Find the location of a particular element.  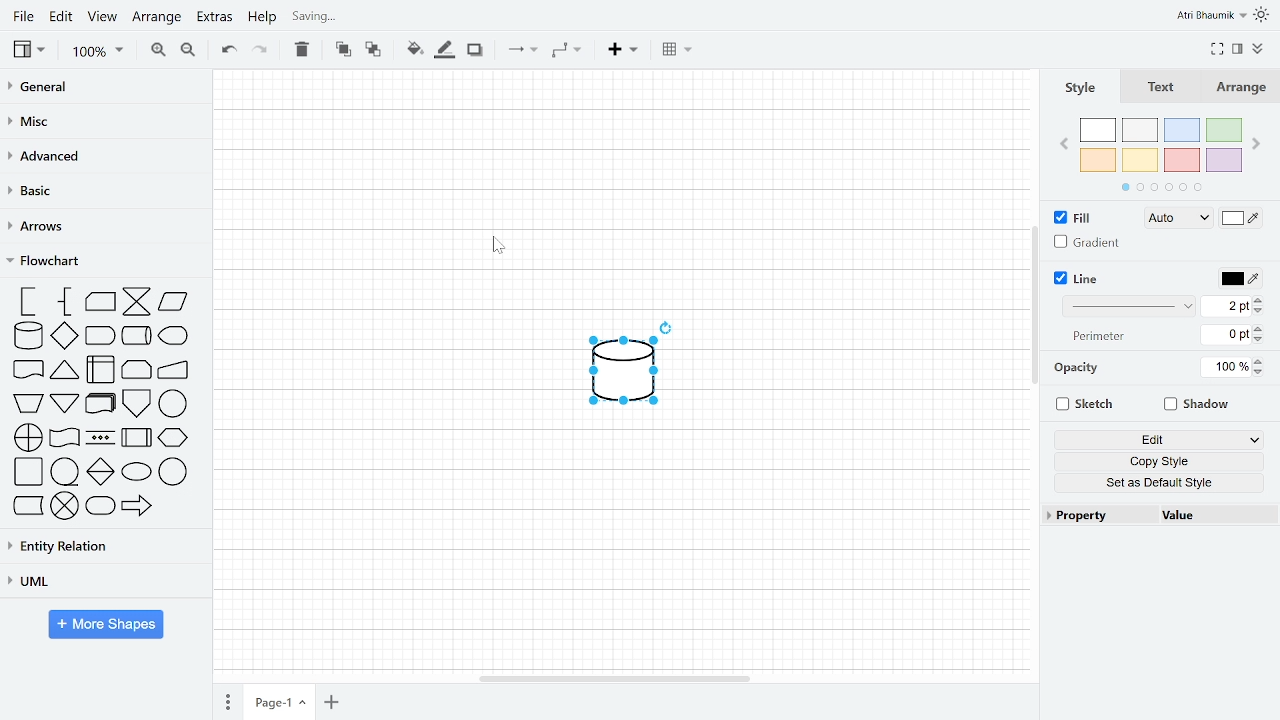

Entity relation is located at coordinates (101, 545).